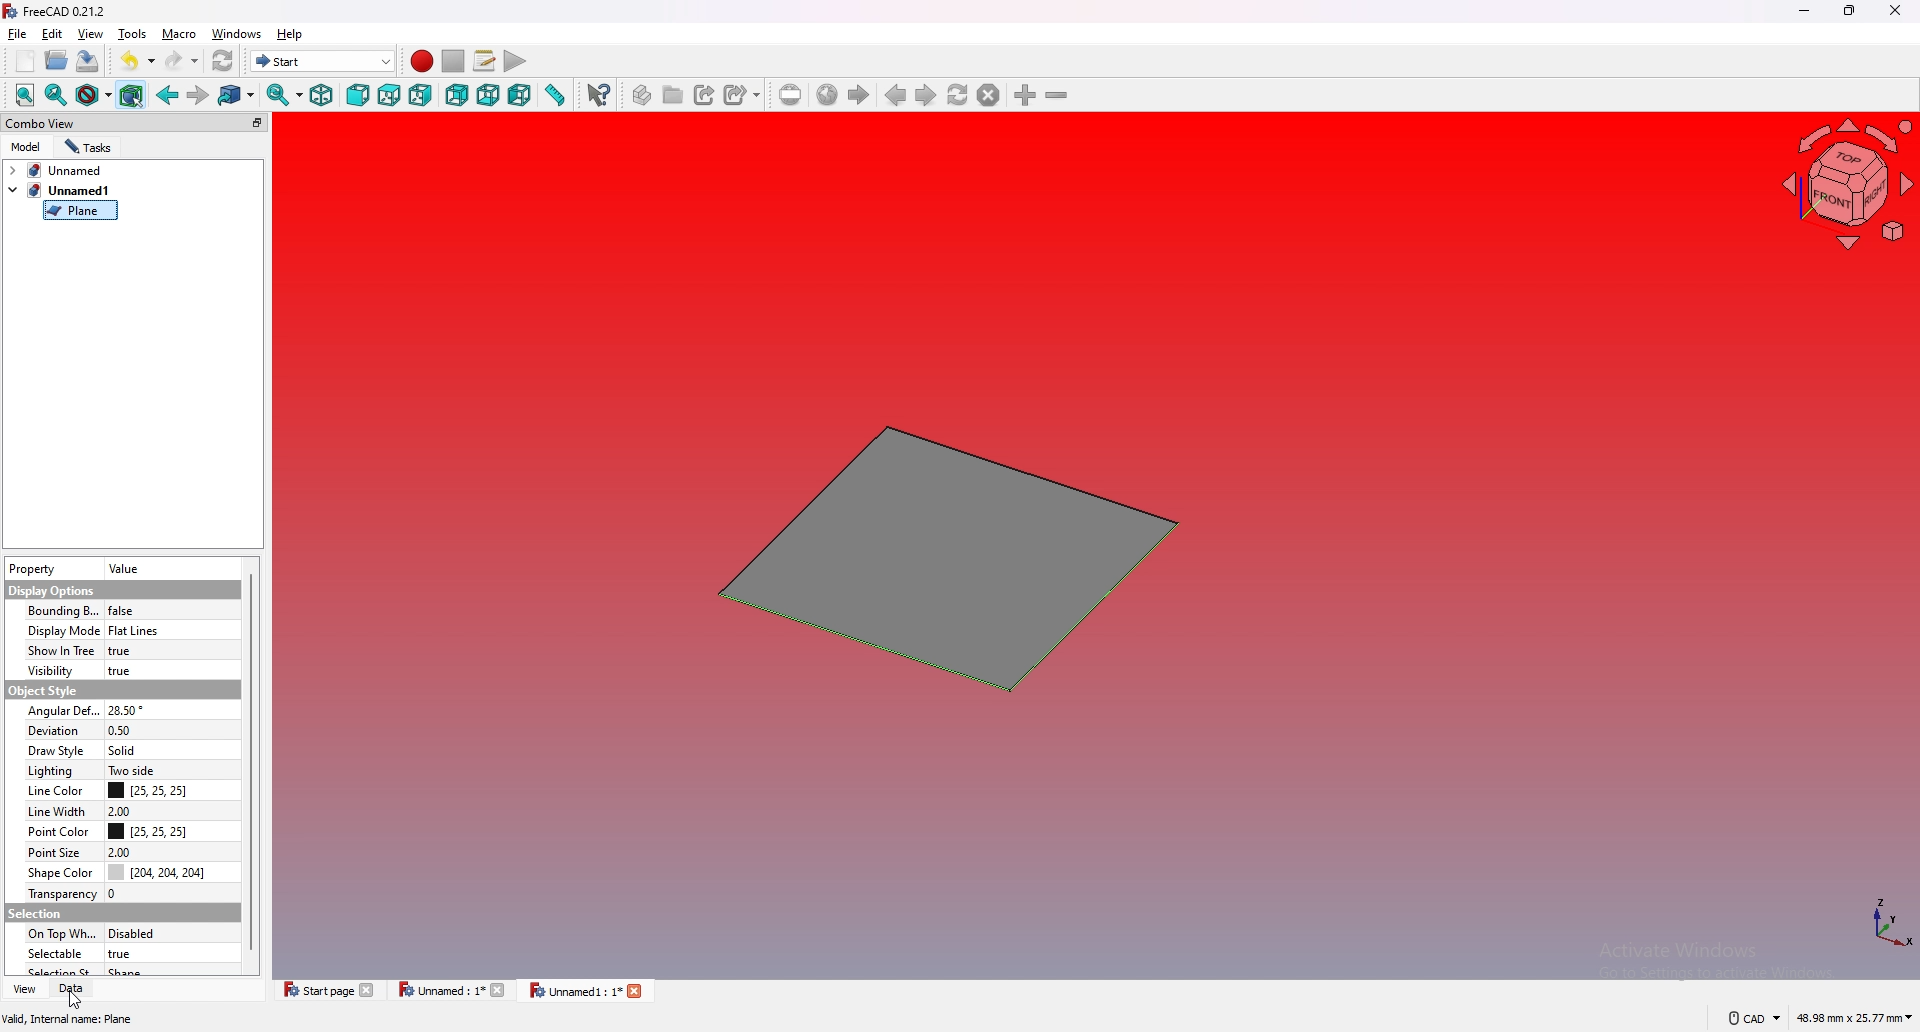  Describe the element at coordinates (323, 60) in the screenshot. I see `start` at that location.